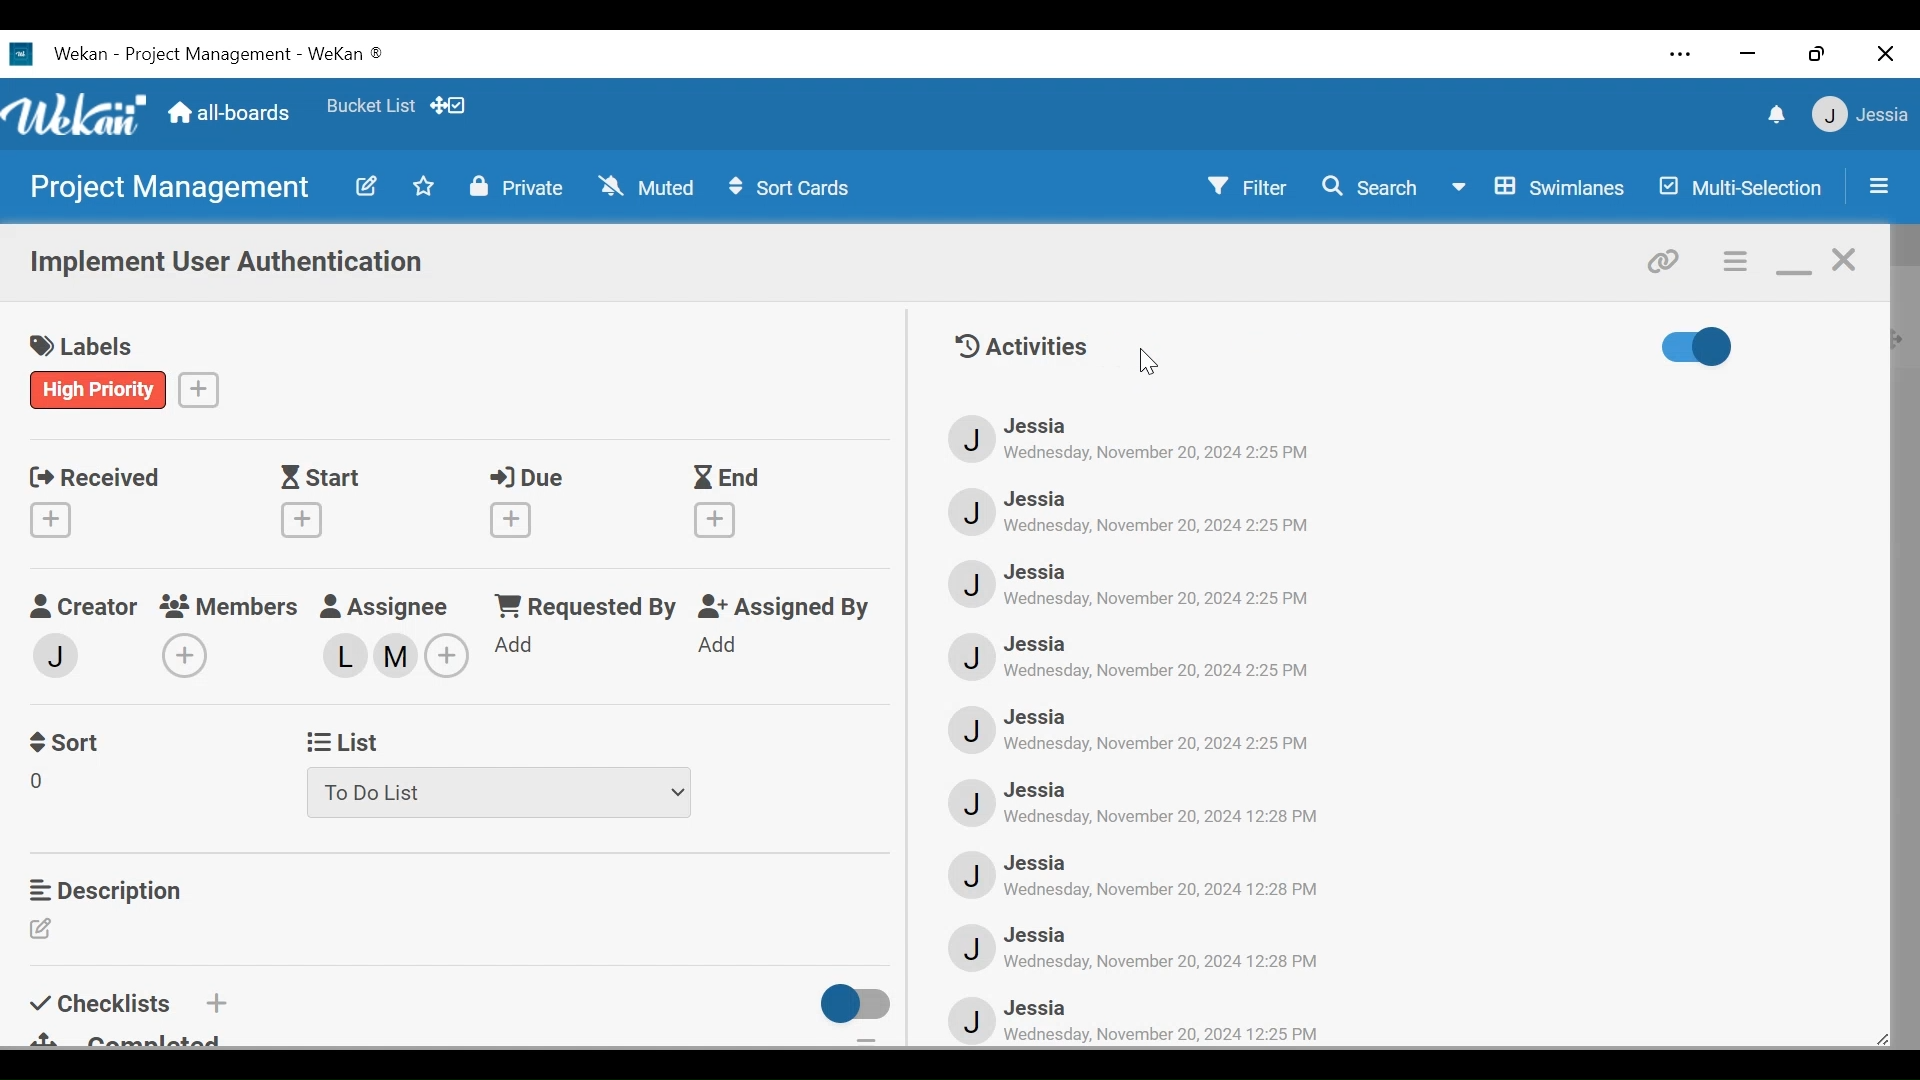  Describe the element at coordinates (971, 946) in the screenshot. I see `Avatar` at that location.